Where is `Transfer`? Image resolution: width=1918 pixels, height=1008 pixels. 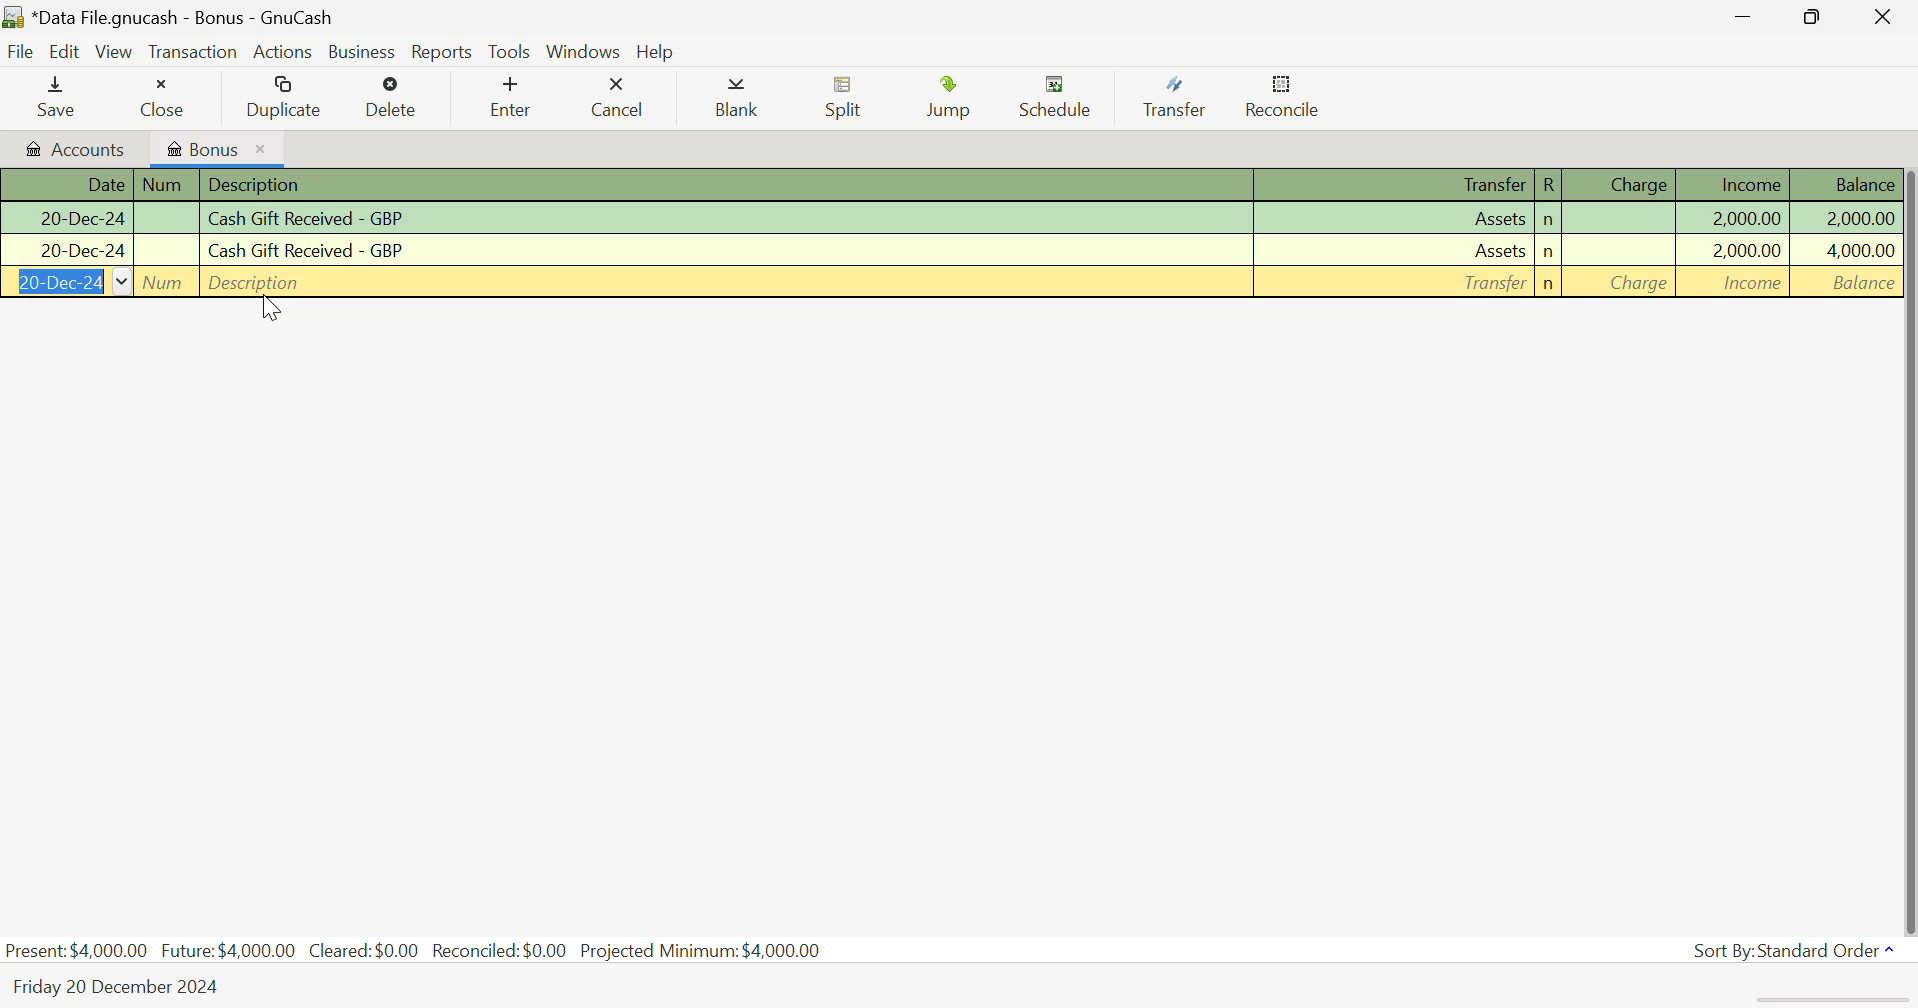 Transfer is located at coordinates (1397, 186).